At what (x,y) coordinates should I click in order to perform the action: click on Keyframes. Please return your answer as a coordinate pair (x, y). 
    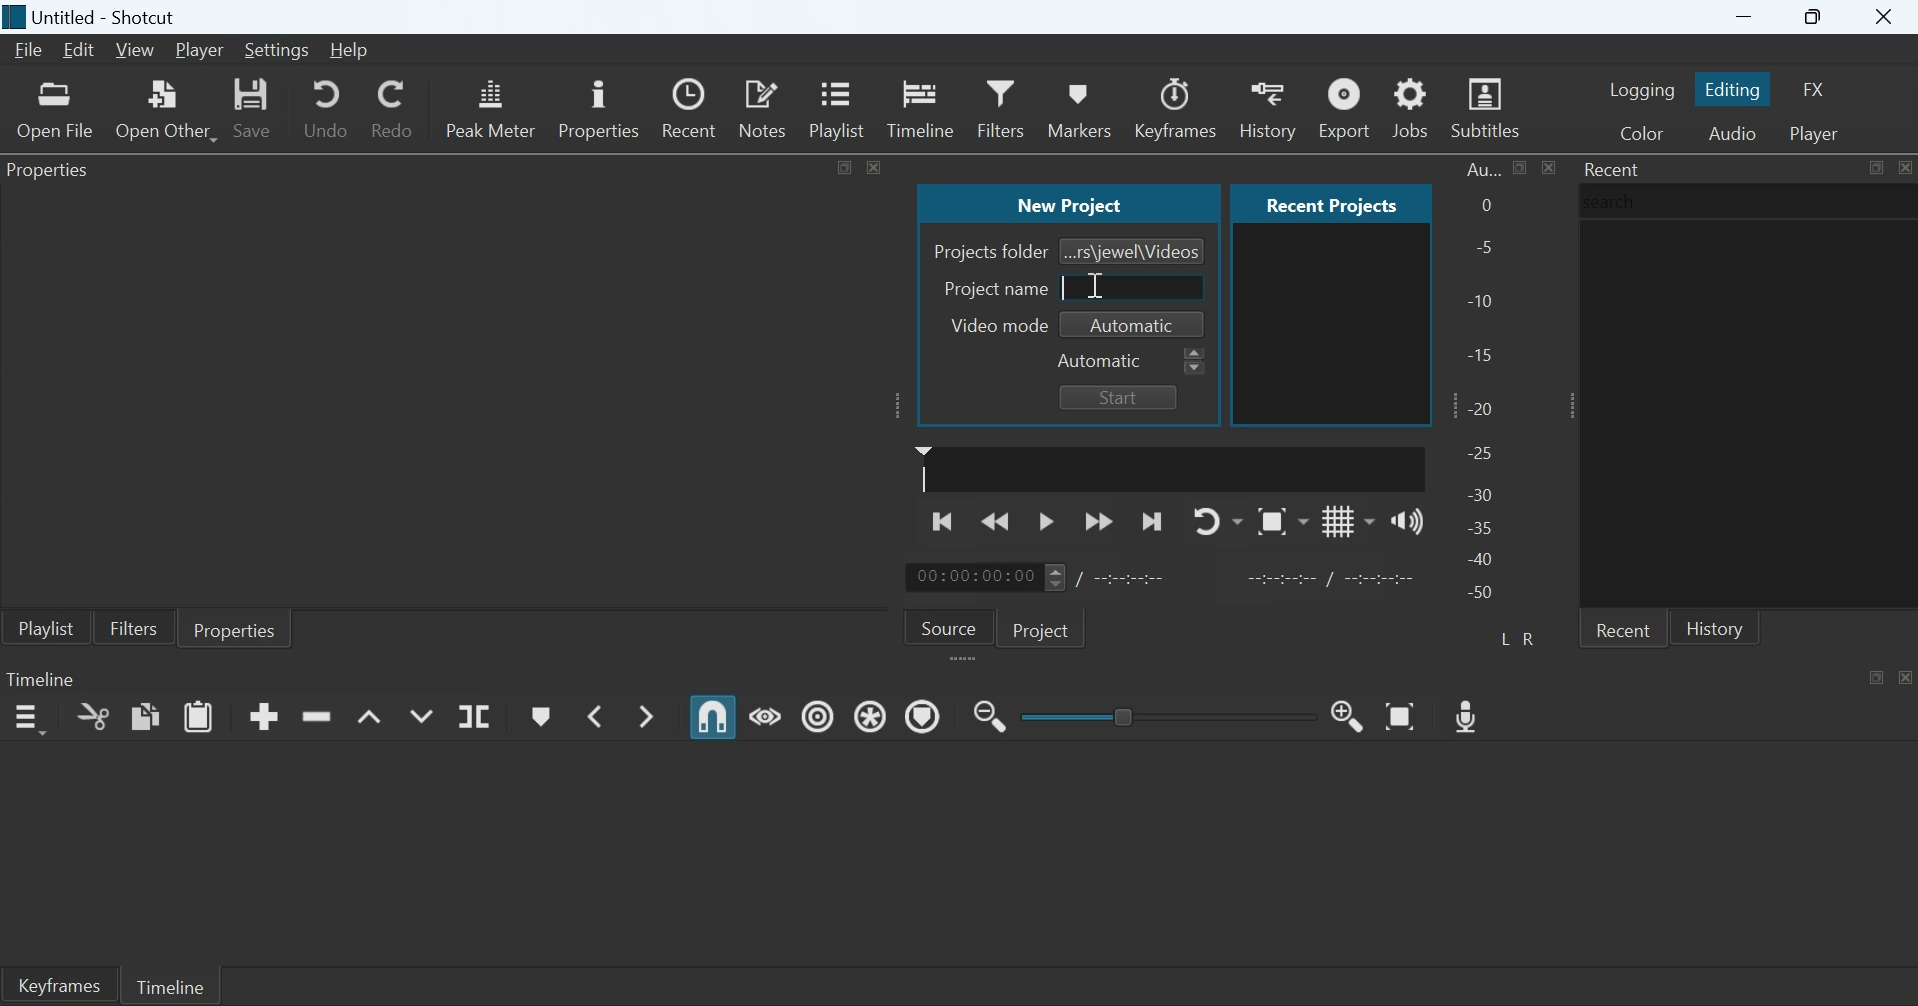
    Looking at the image, I should click on (58, 985).